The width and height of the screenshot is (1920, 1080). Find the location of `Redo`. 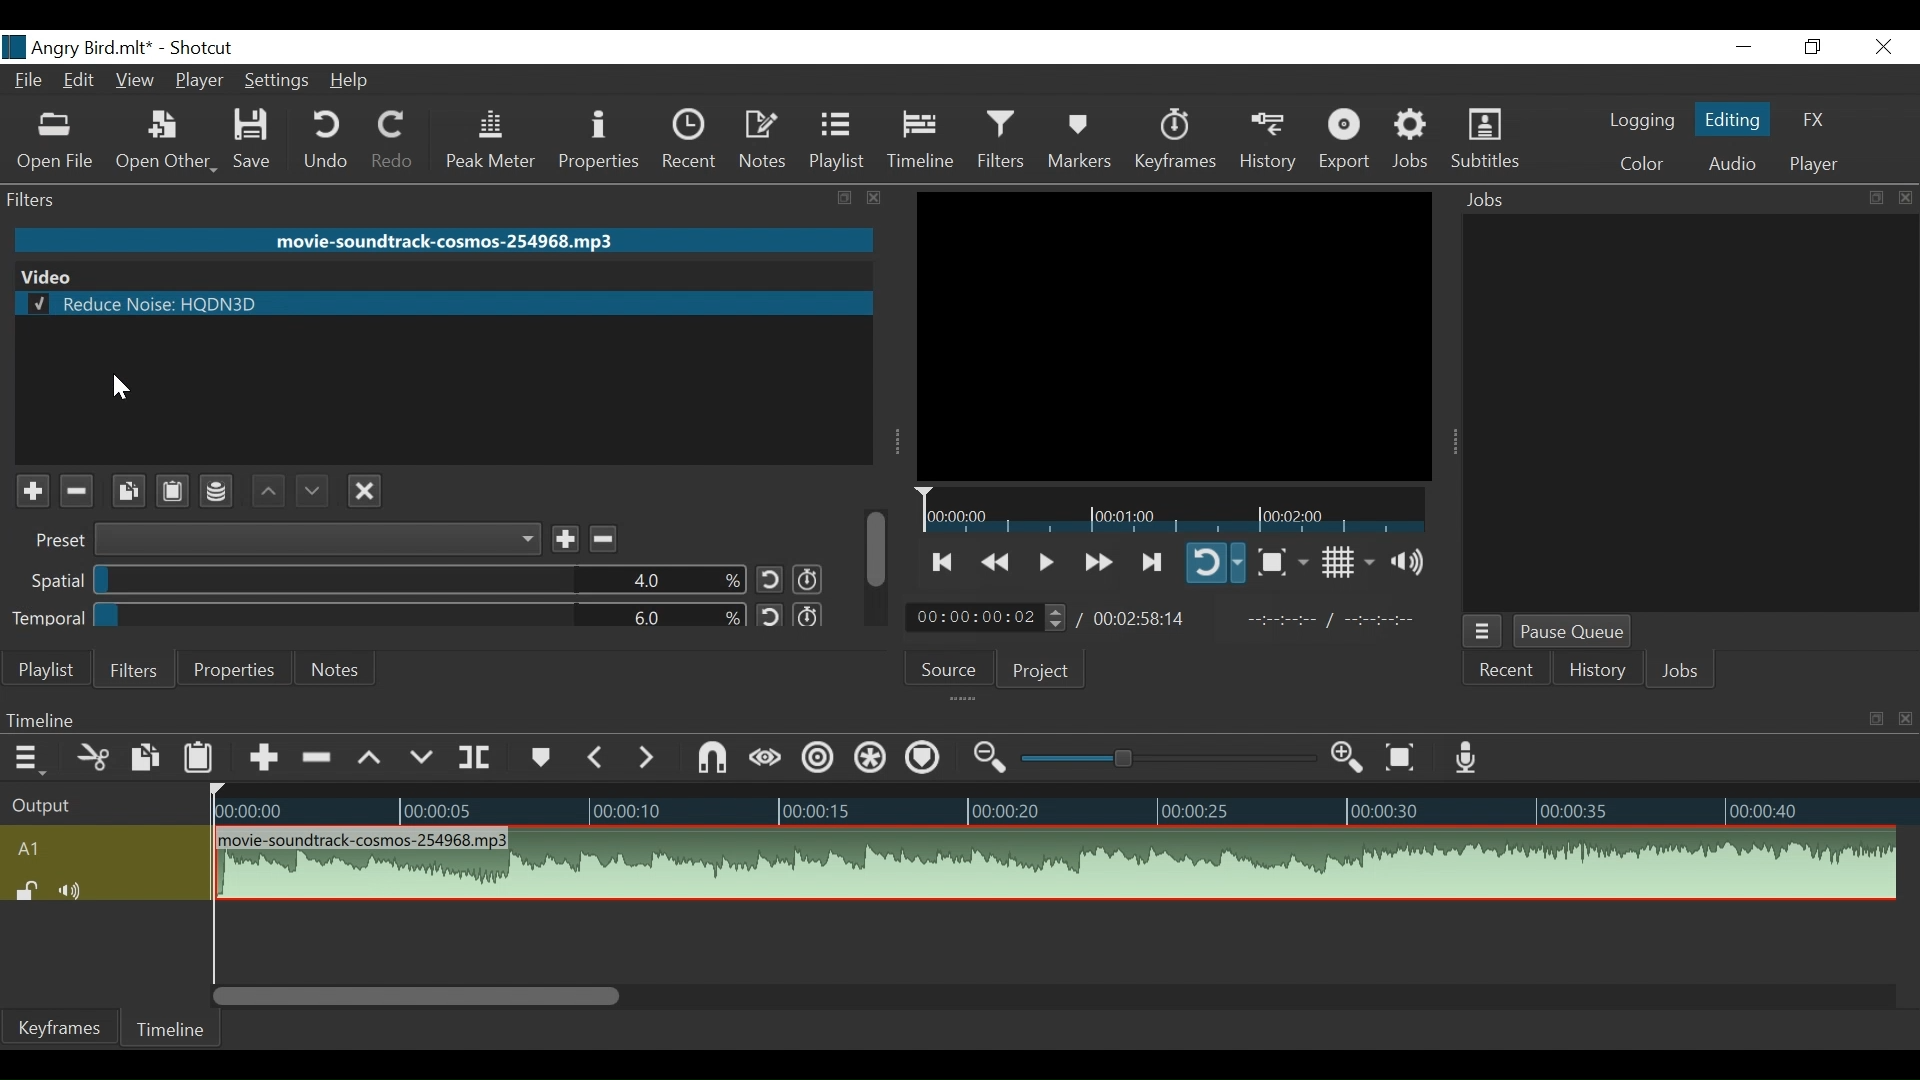

Redo is located at coordinates (387, 141).